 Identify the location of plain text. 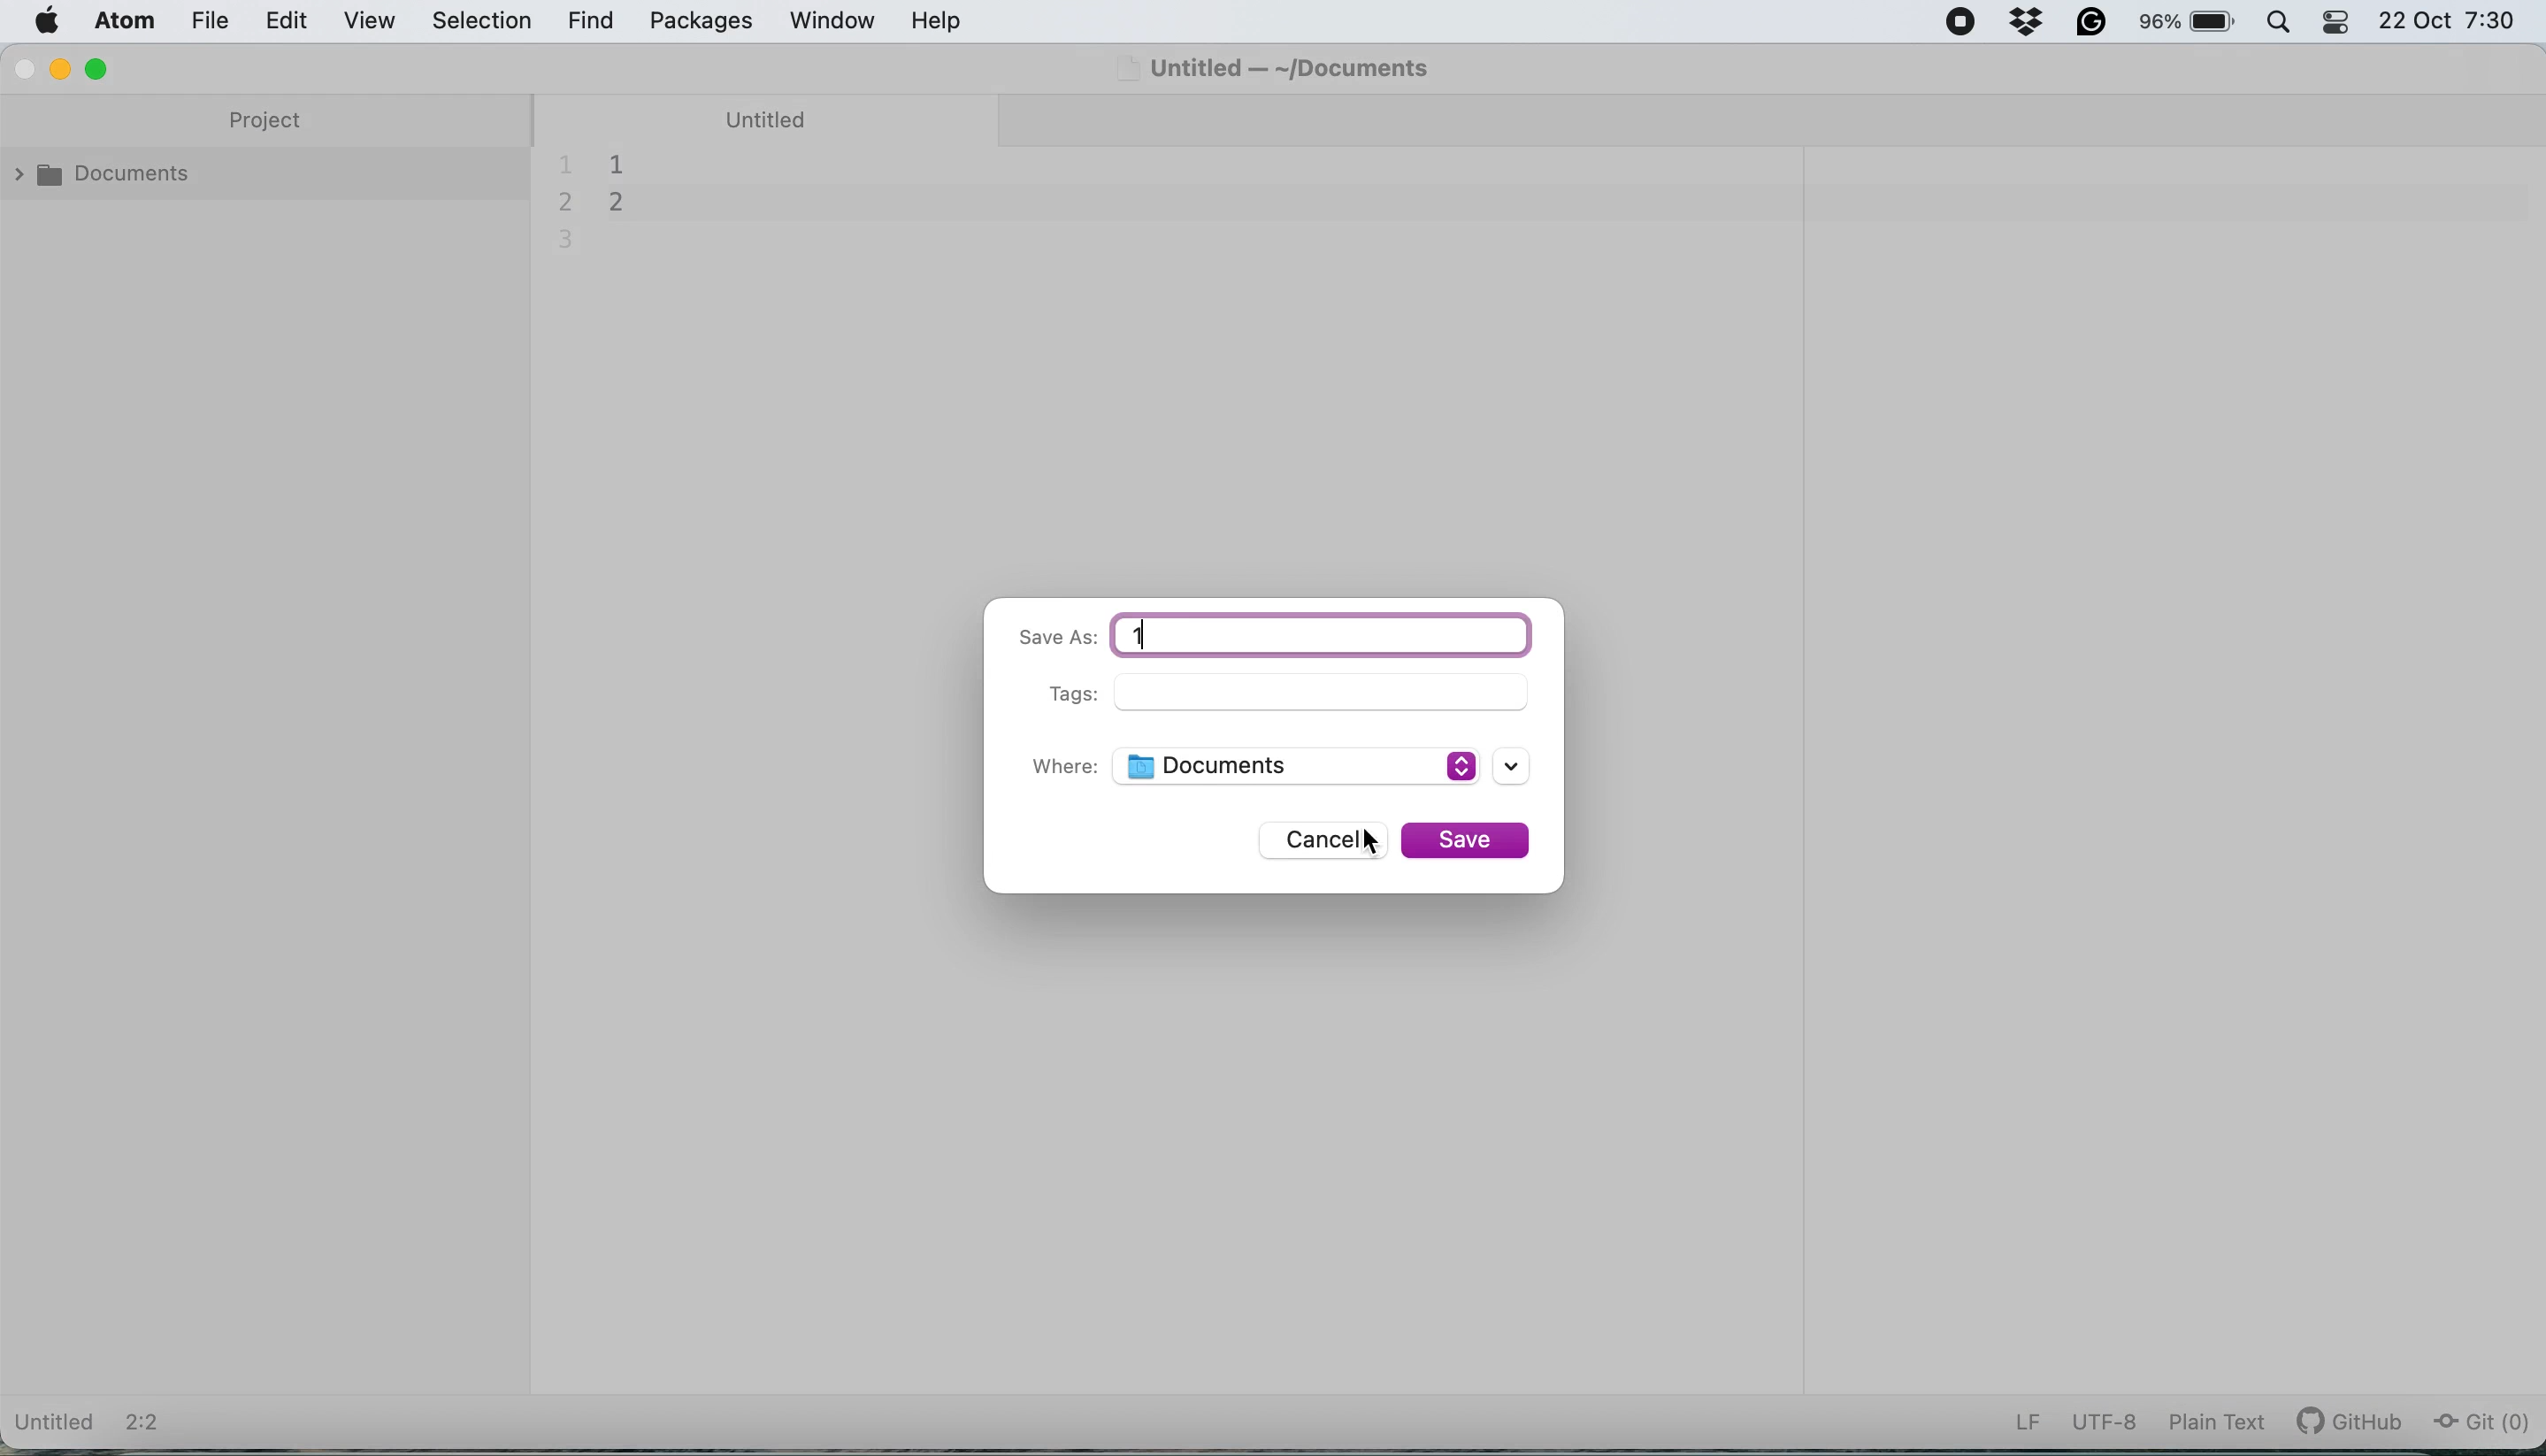
(2214, 1427).